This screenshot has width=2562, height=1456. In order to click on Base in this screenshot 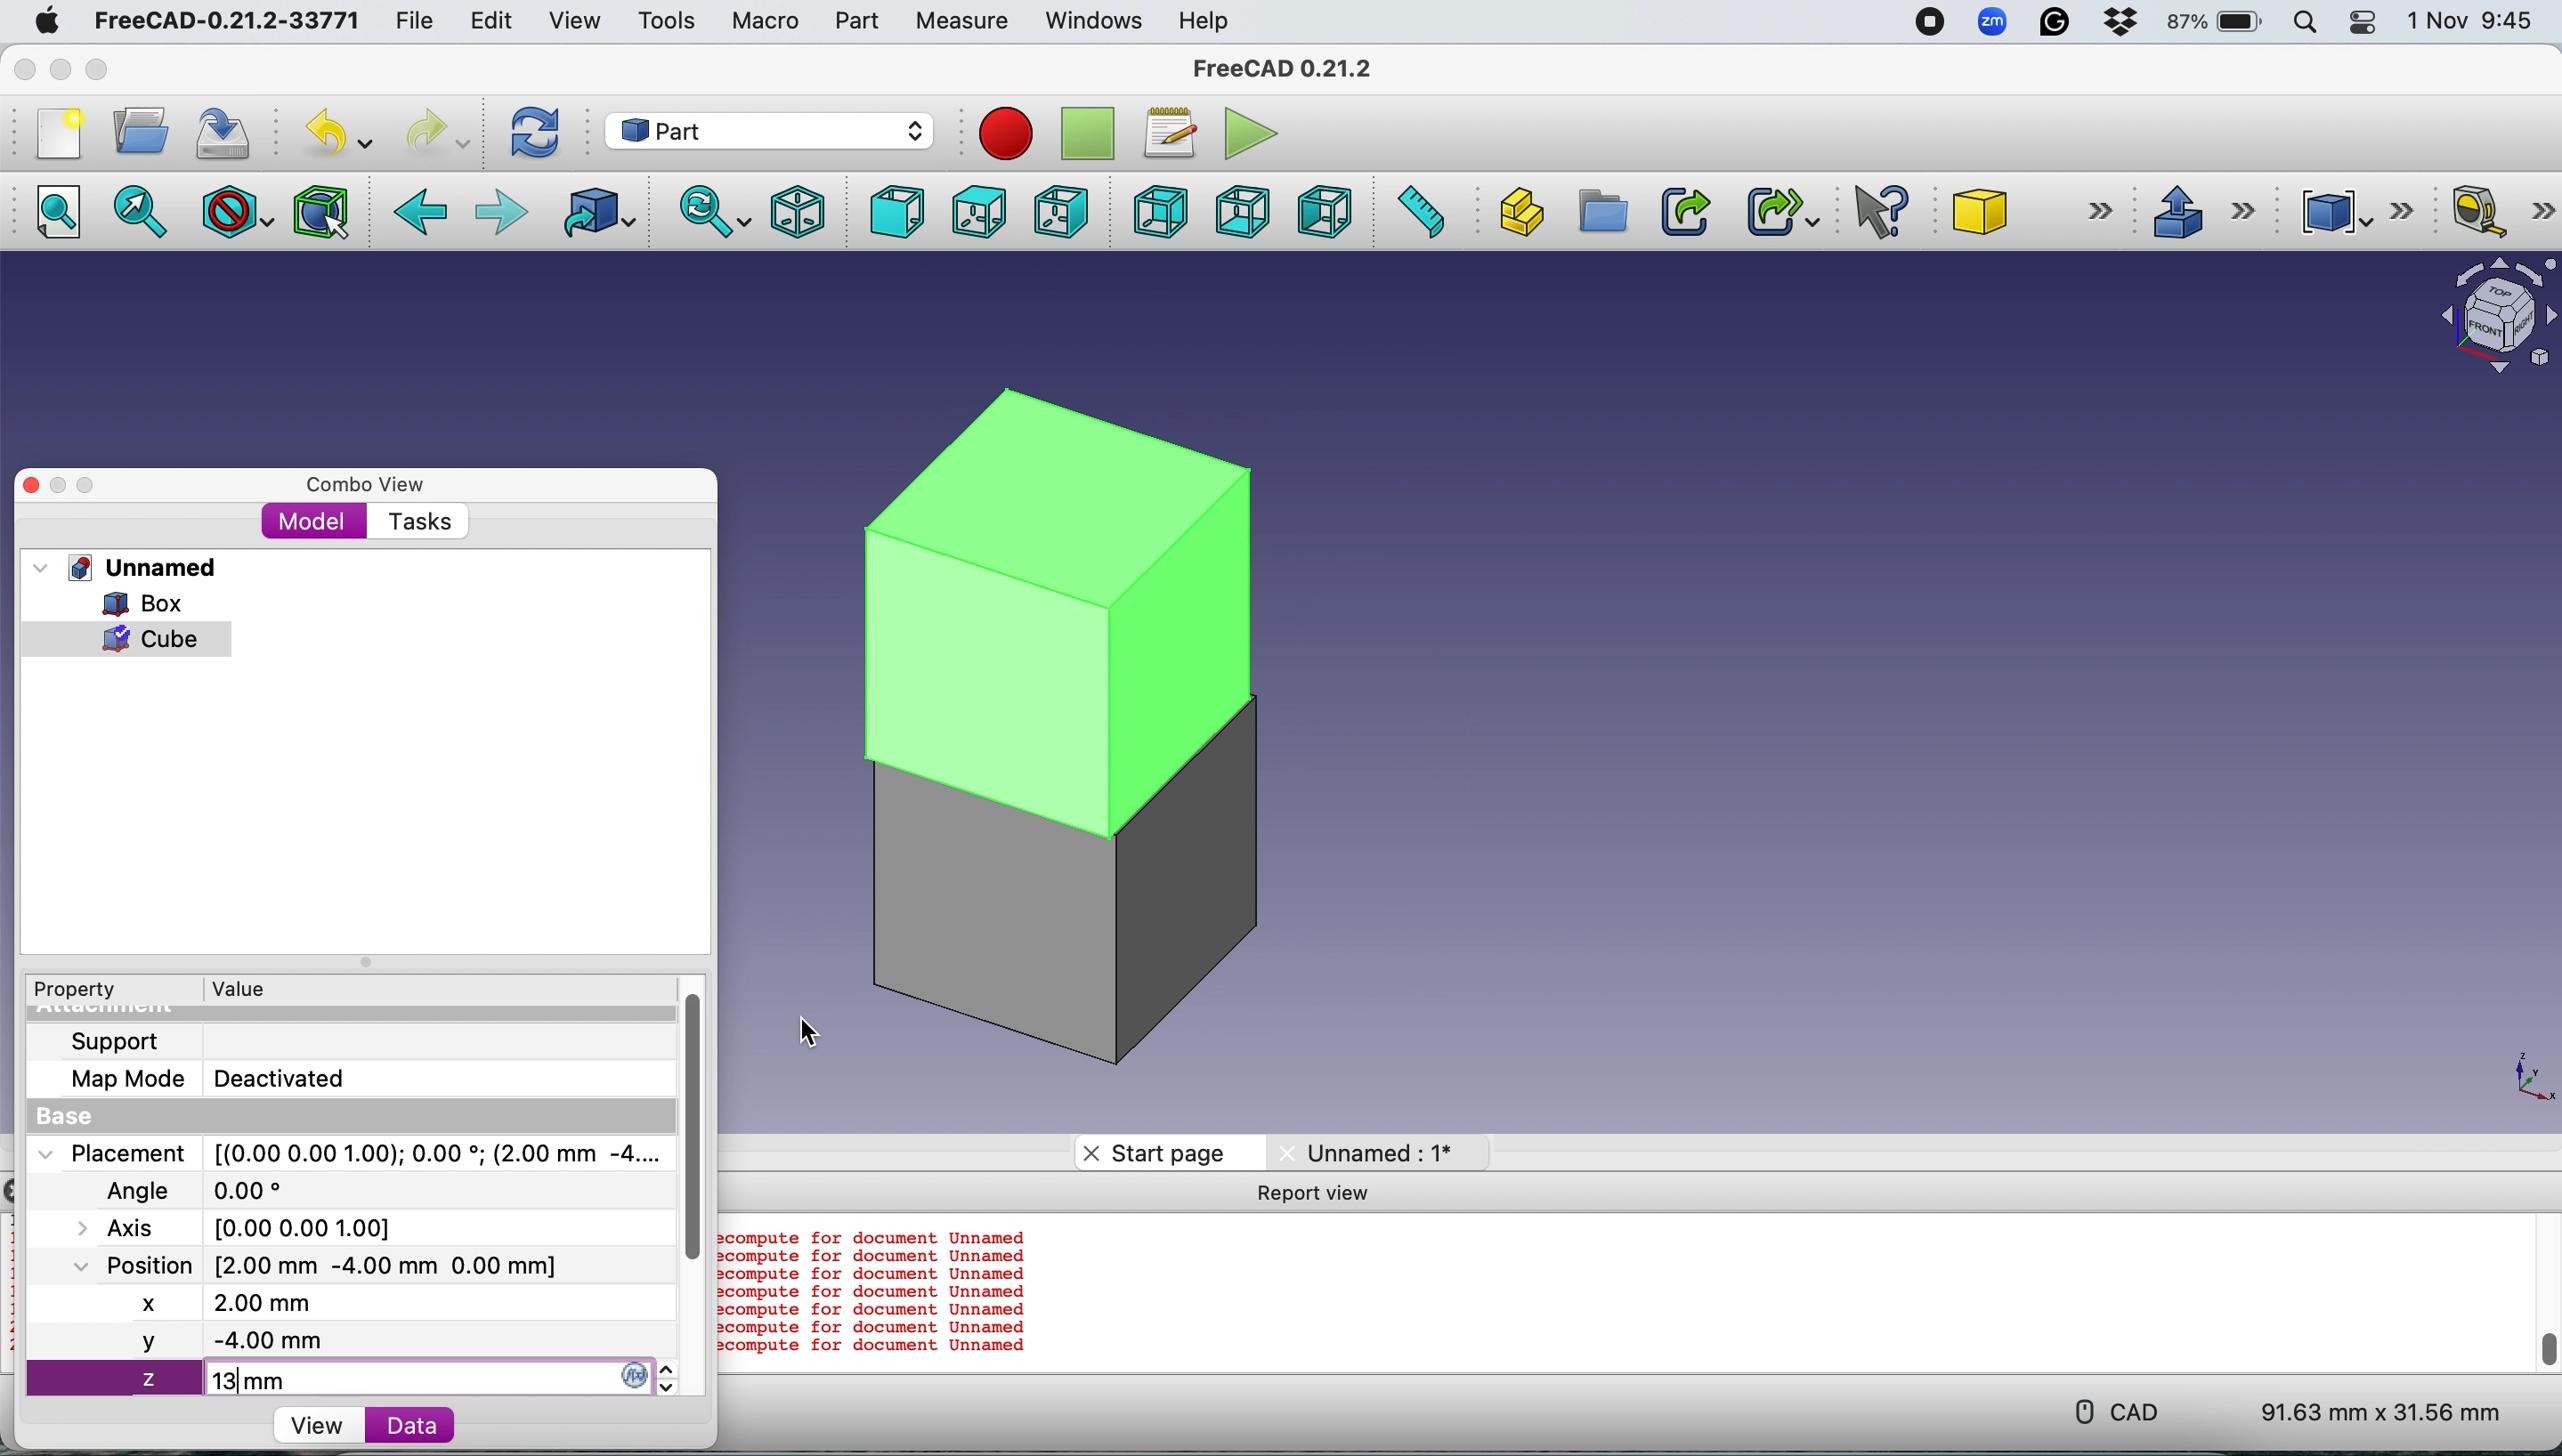, I will do `click(85, 1117)`.